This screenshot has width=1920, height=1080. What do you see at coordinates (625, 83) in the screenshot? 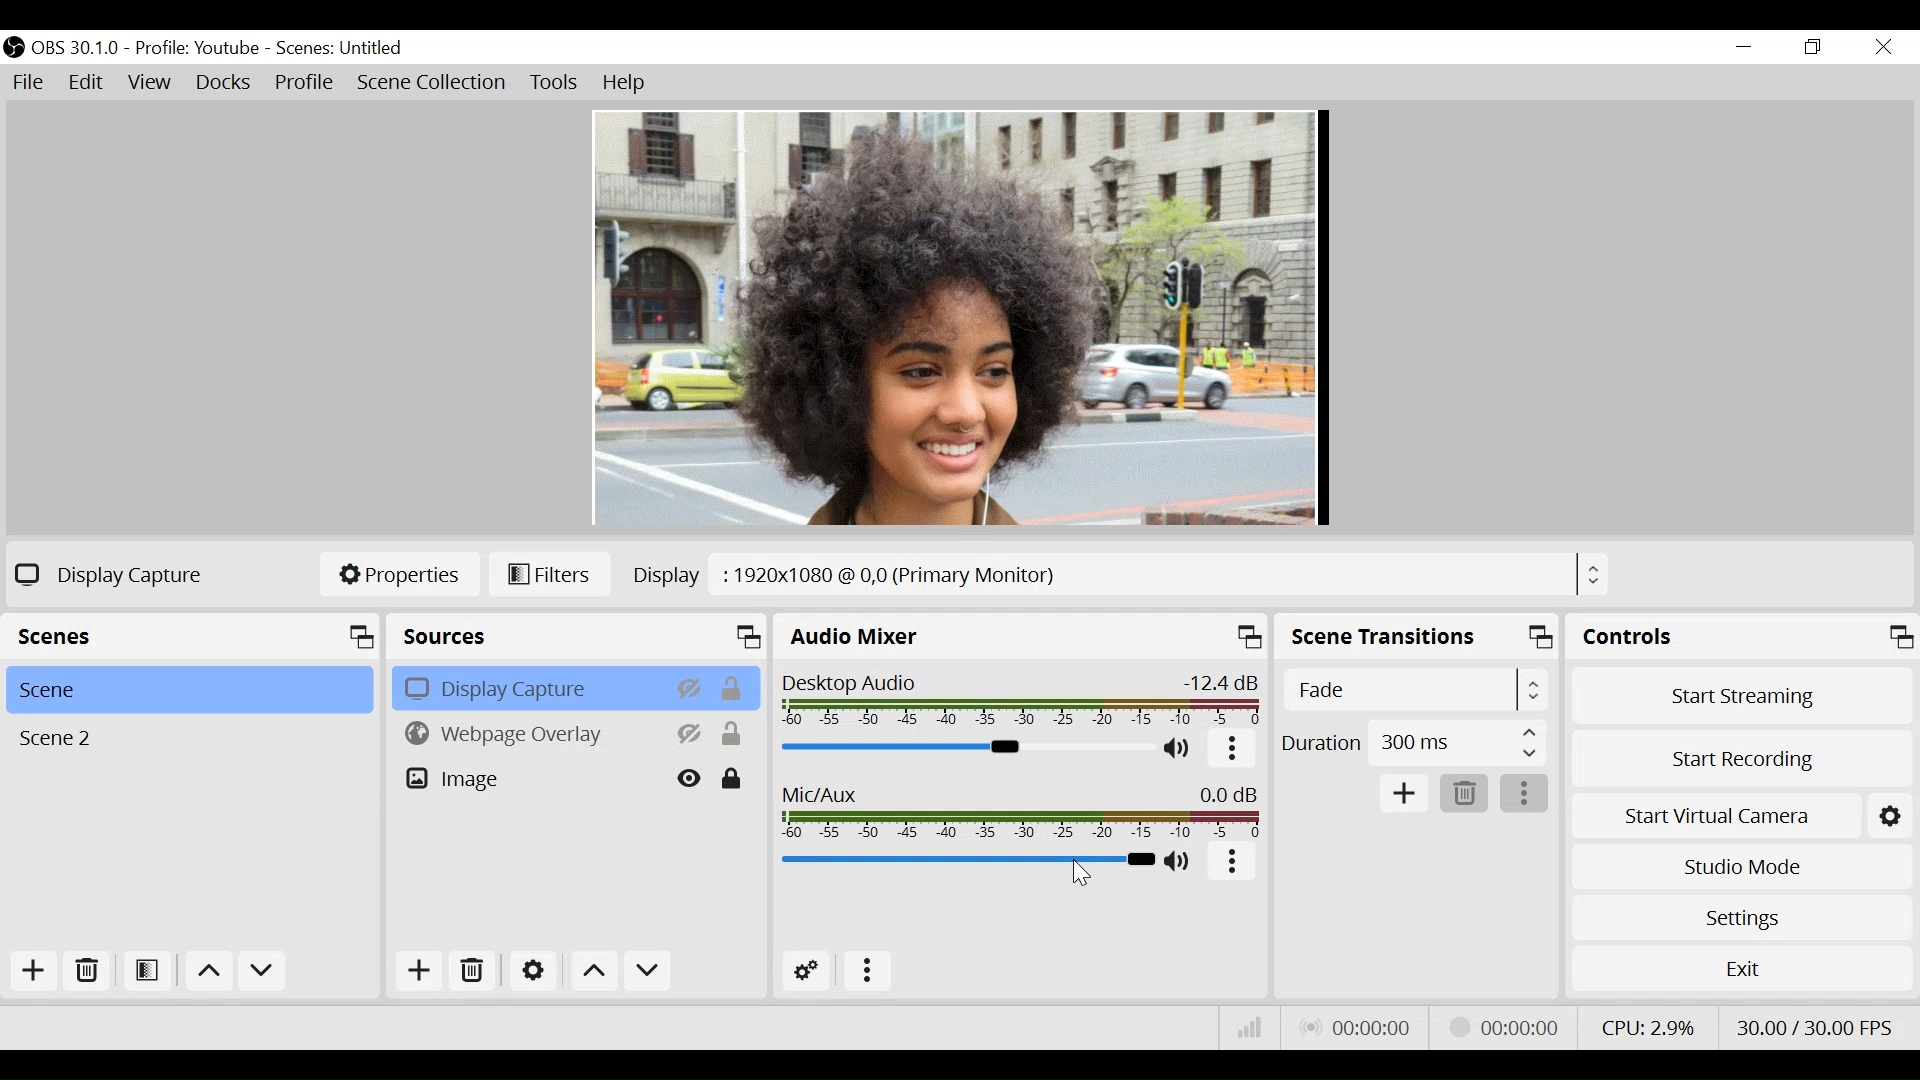
I see `Help` at bounding box center [625, 83].